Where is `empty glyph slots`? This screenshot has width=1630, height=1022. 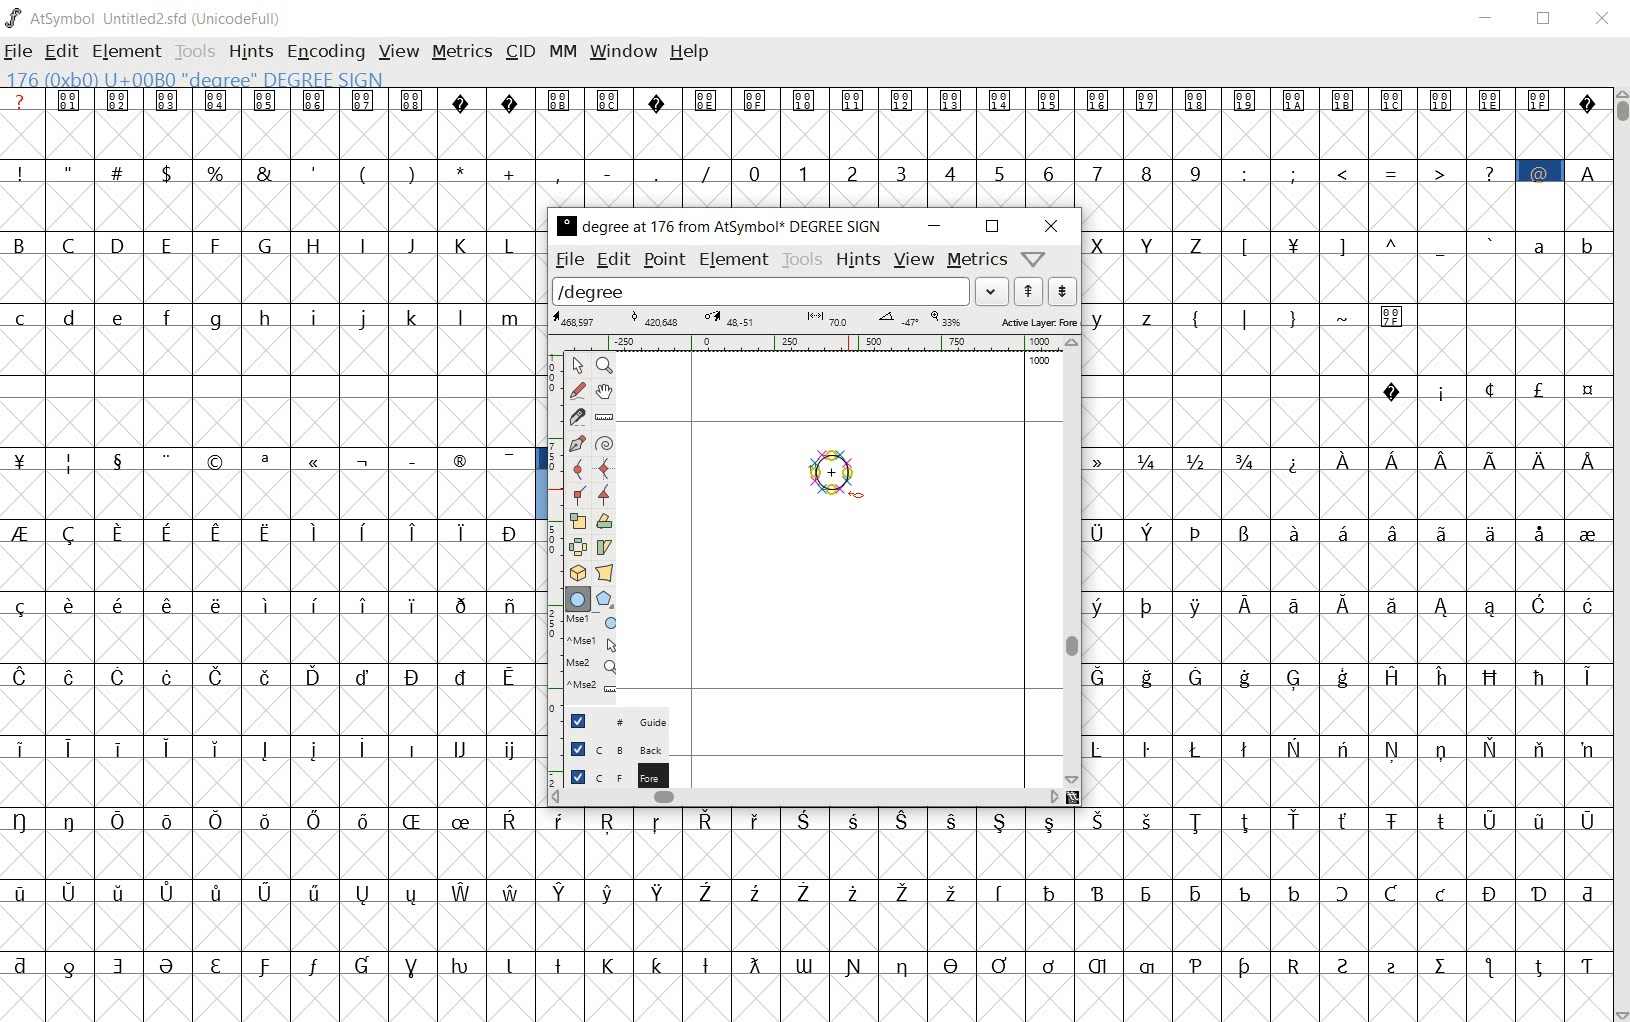
empty glyph slots is located at coordinates (1349, 205).